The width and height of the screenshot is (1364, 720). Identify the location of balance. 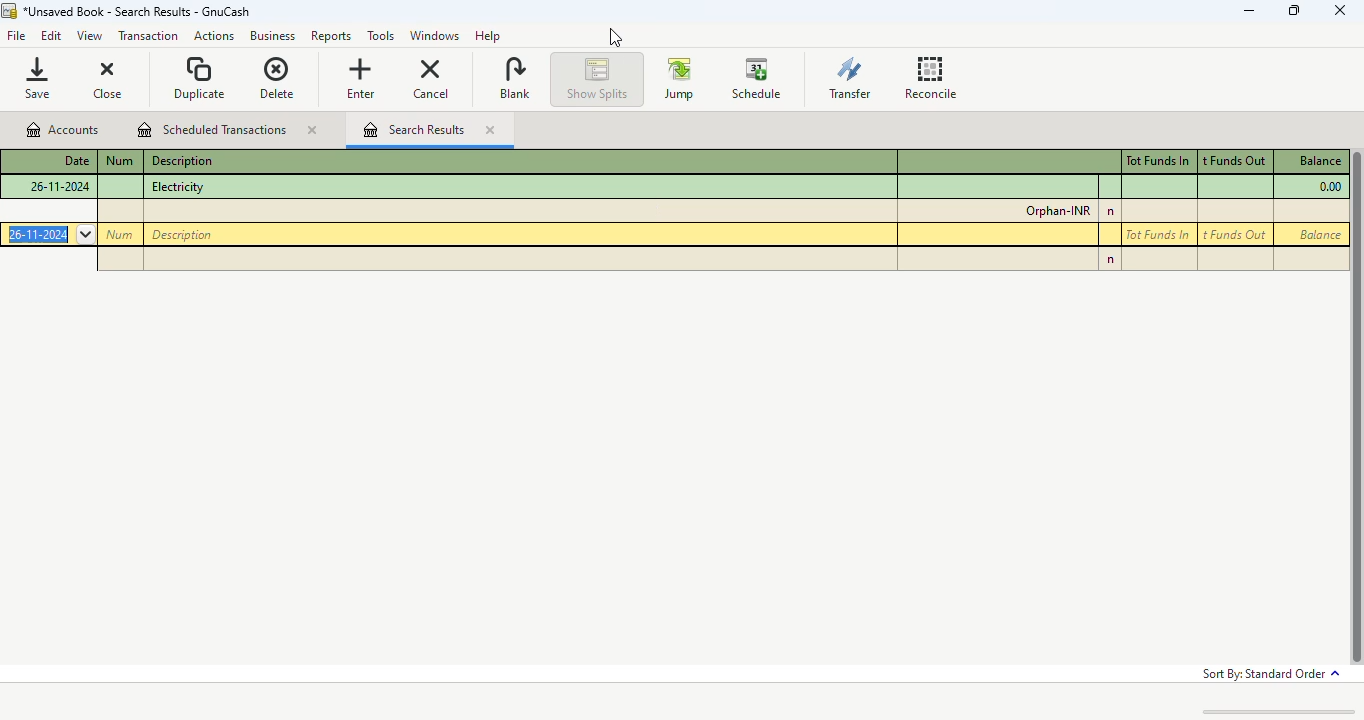
(1319, 161).